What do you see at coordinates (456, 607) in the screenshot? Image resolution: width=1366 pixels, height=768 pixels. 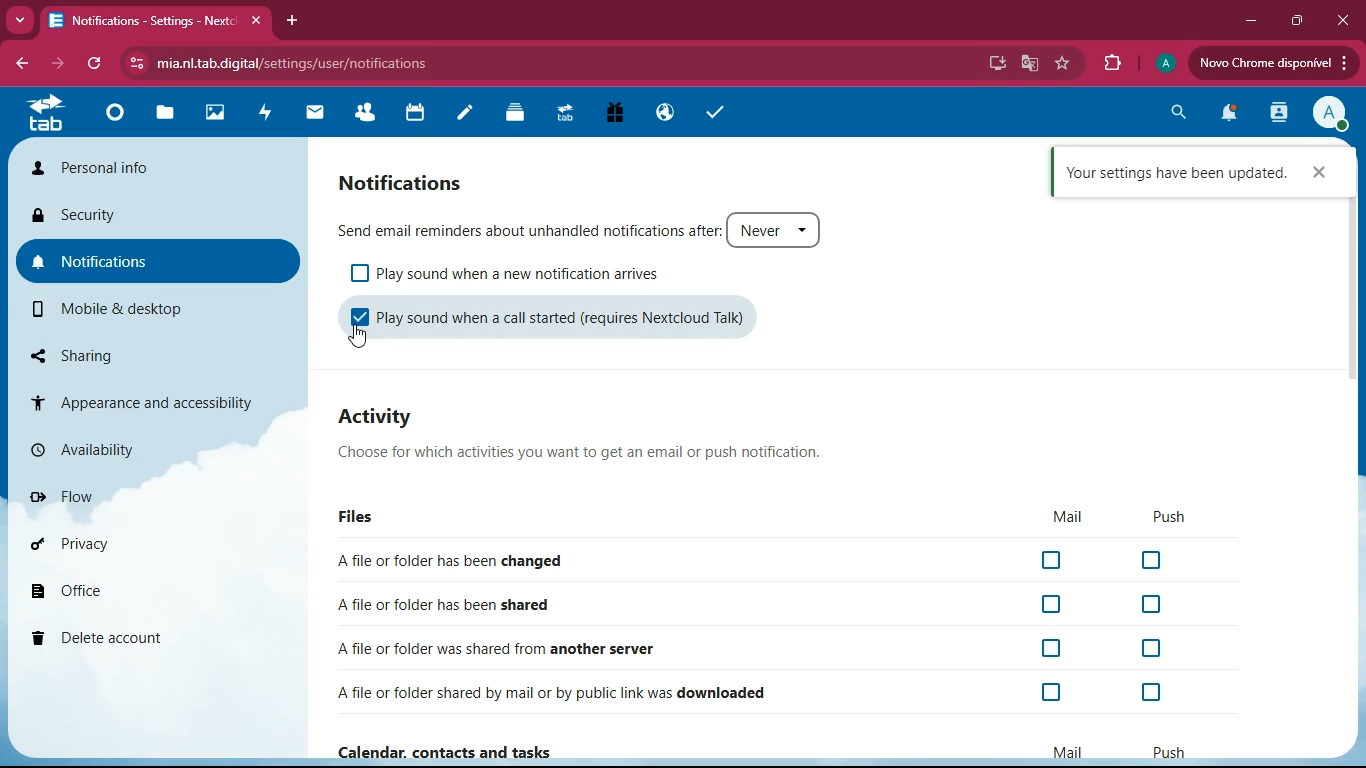 I see `shared` at bounding box center [456, 607].